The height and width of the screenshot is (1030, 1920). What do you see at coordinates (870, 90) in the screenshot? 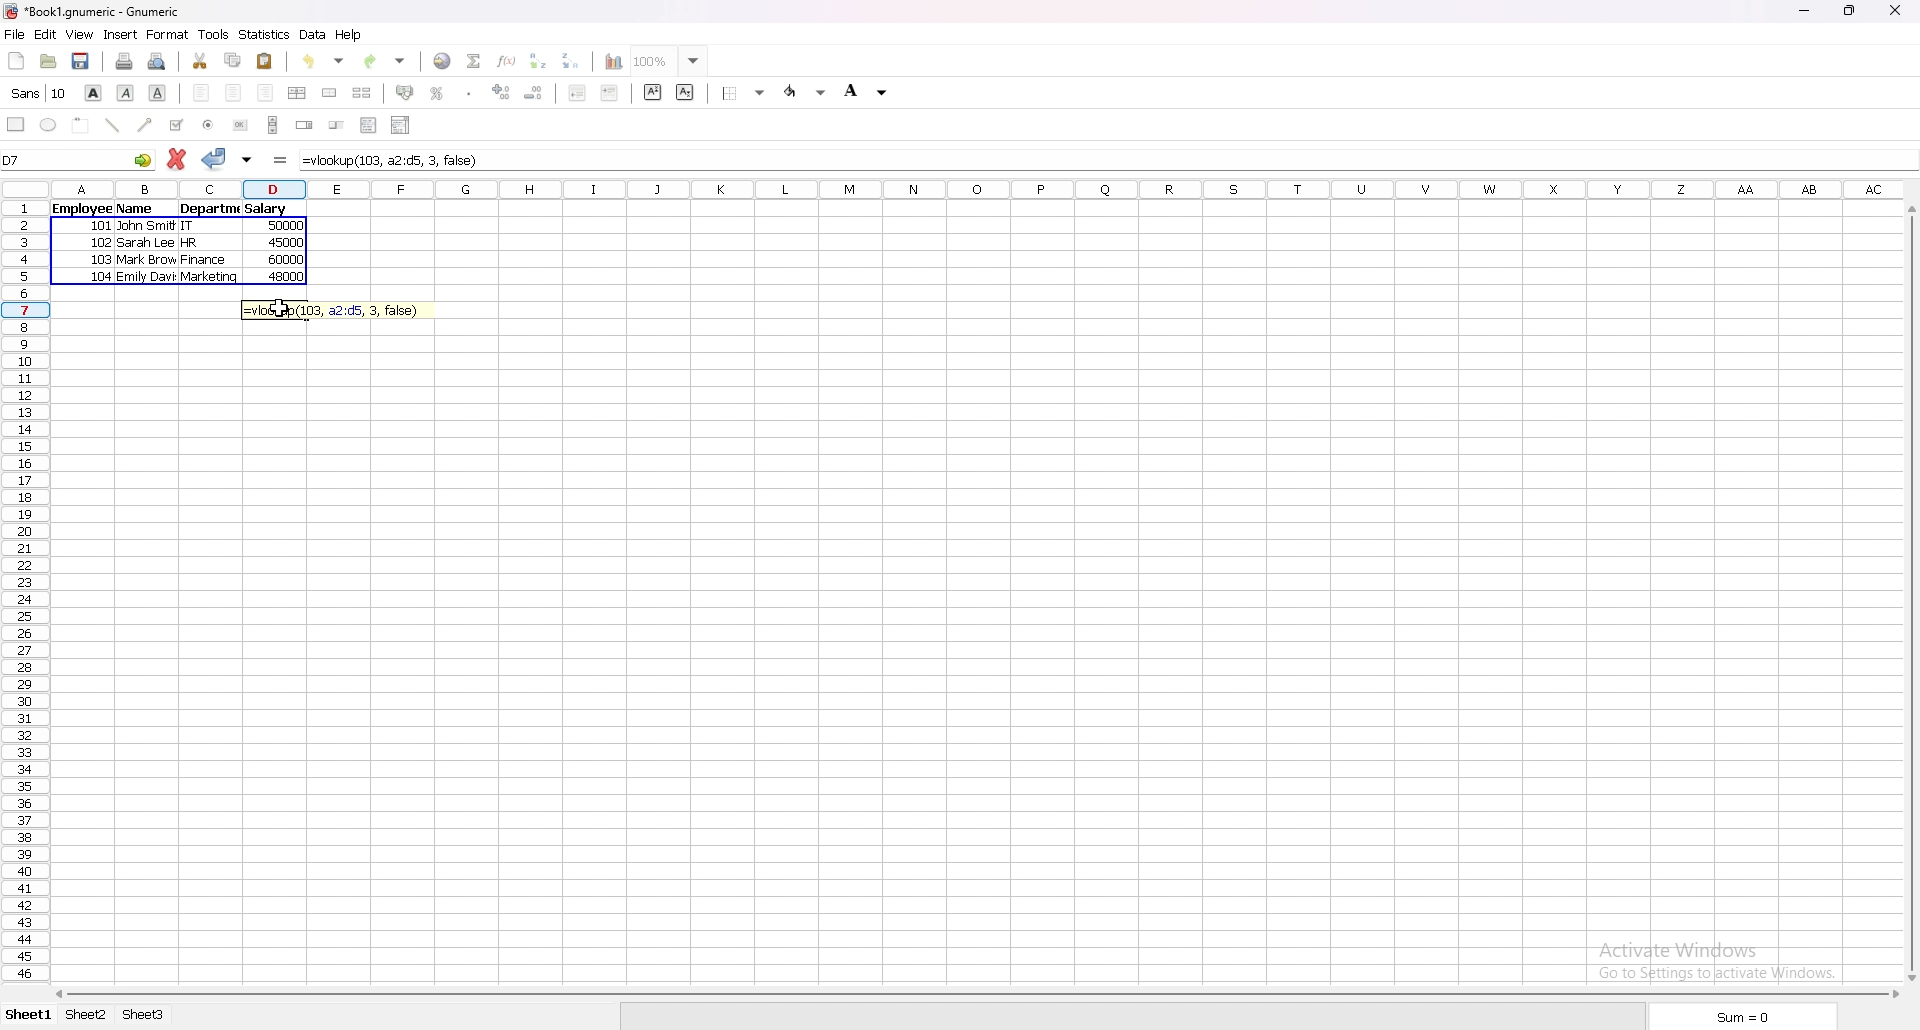
I see `background` at bounding box center [870, 90].